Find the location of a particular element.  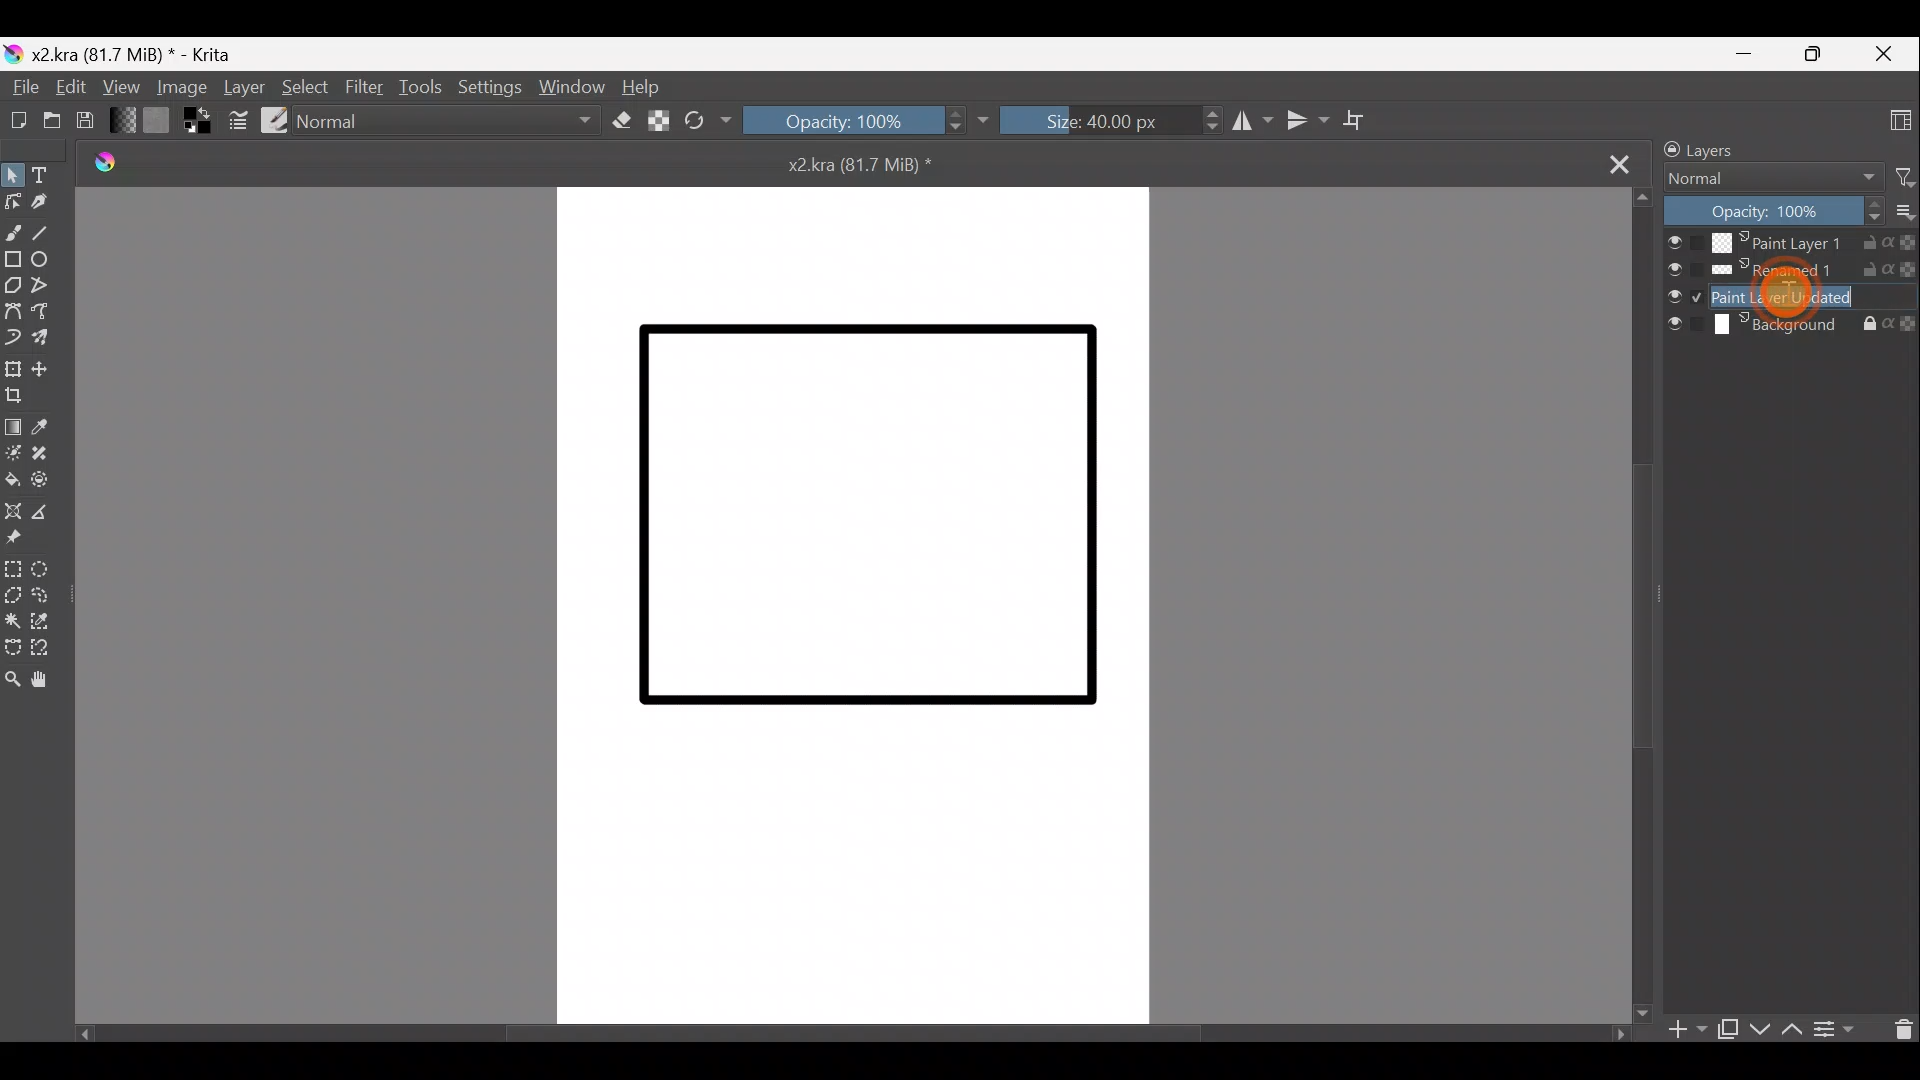

Lock/unlock docker is located at coordinates (1668, 146).